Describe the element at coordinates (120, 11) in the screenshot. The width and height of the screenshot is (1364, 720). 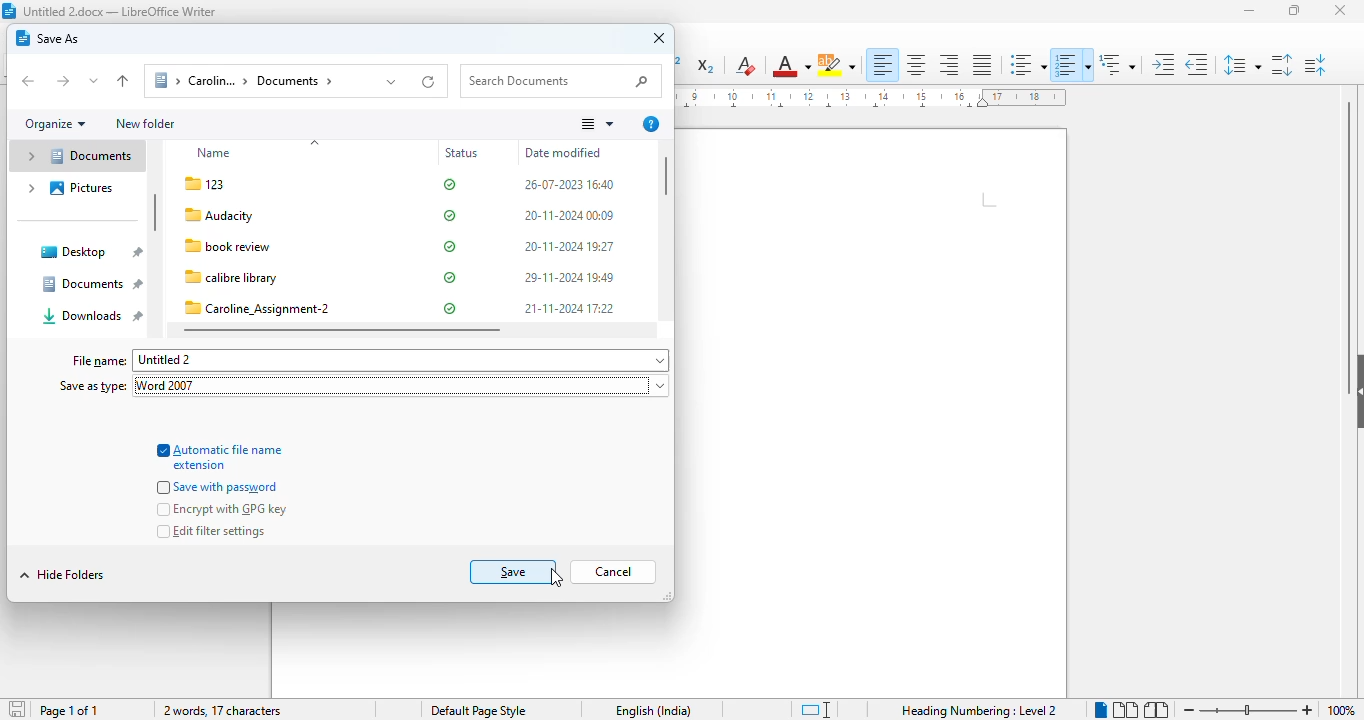
I see `title` at that location.